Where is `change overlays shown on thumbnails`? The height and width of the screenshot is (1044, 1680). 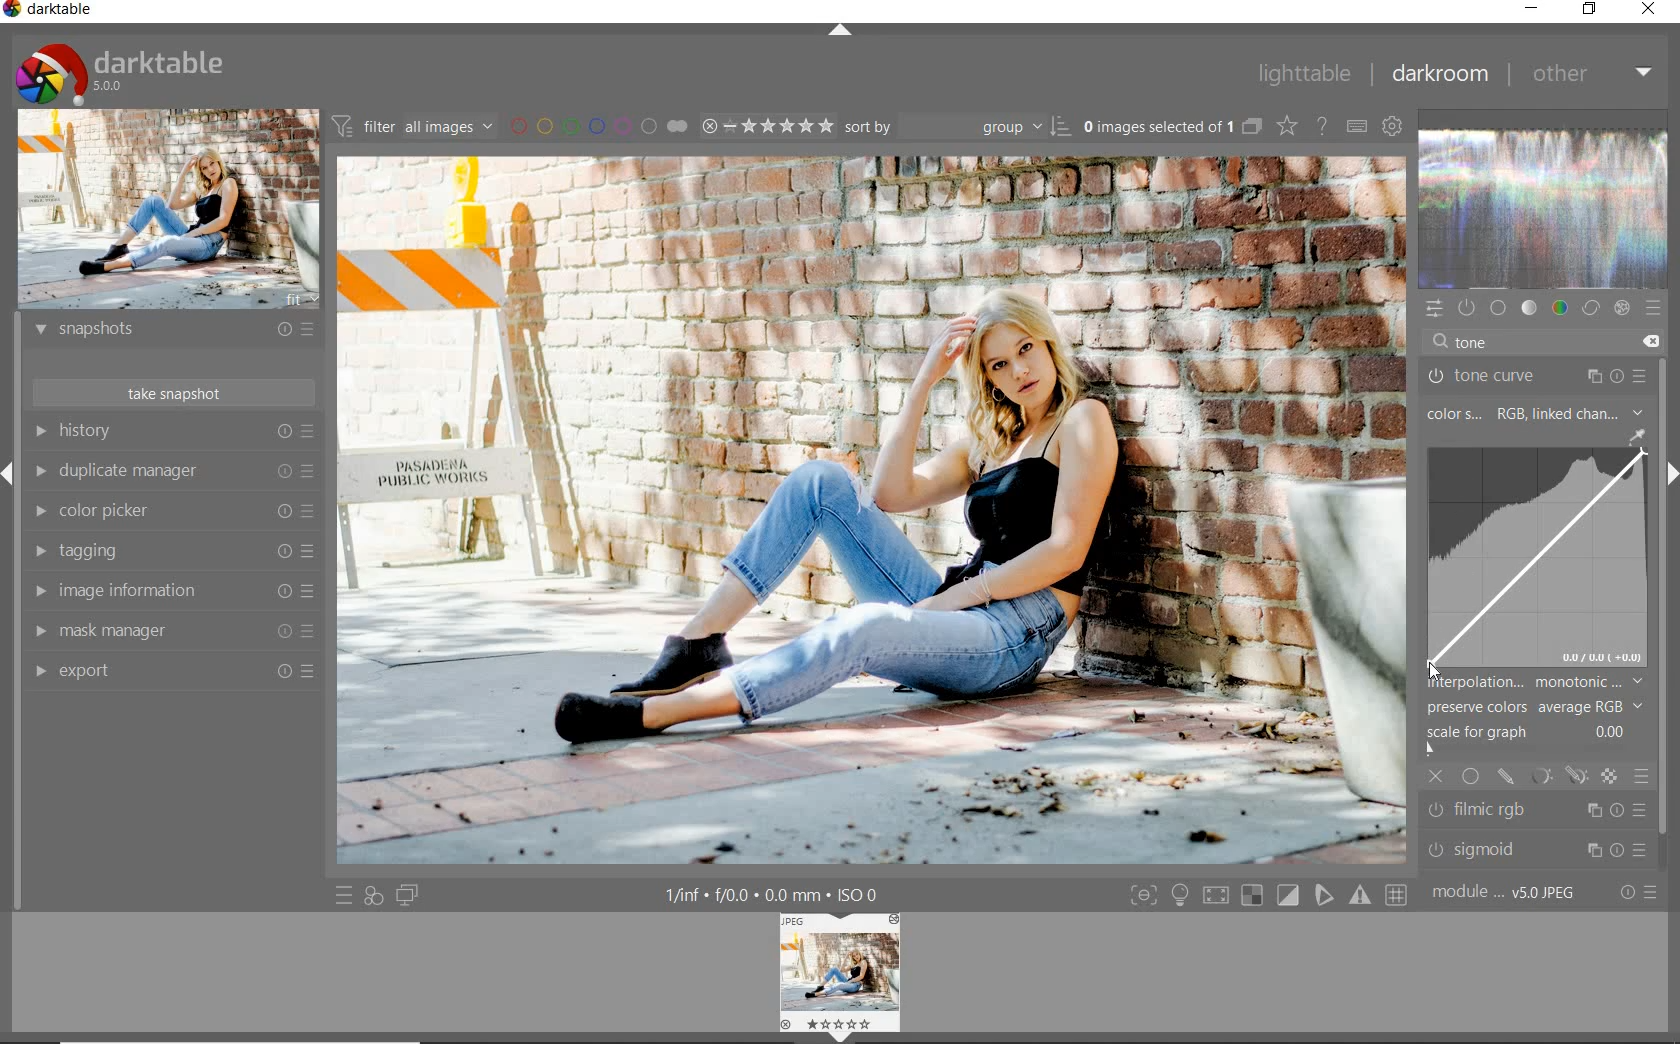 change overlays shown on thumbnails is located at coordinates (1286, 125).